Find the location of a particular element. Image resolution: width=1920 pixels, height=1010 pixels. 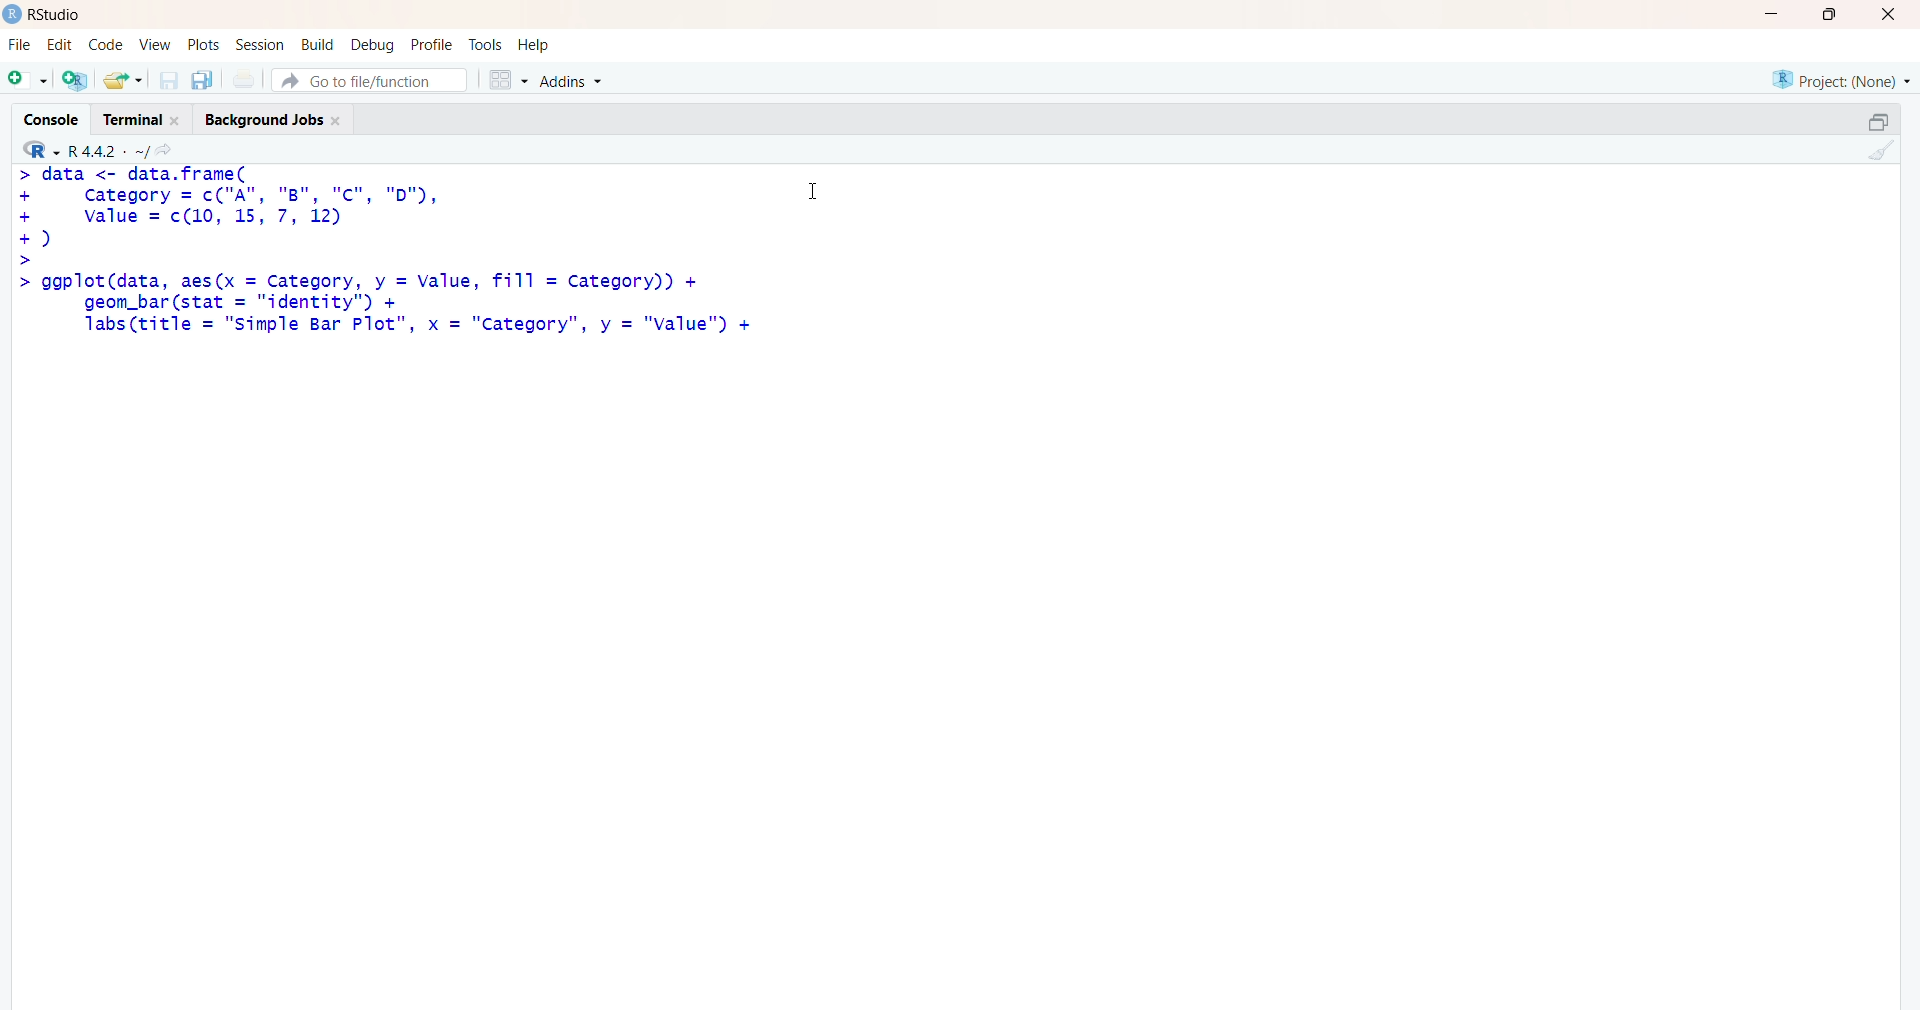

profile is located at coordinates (430, 46).